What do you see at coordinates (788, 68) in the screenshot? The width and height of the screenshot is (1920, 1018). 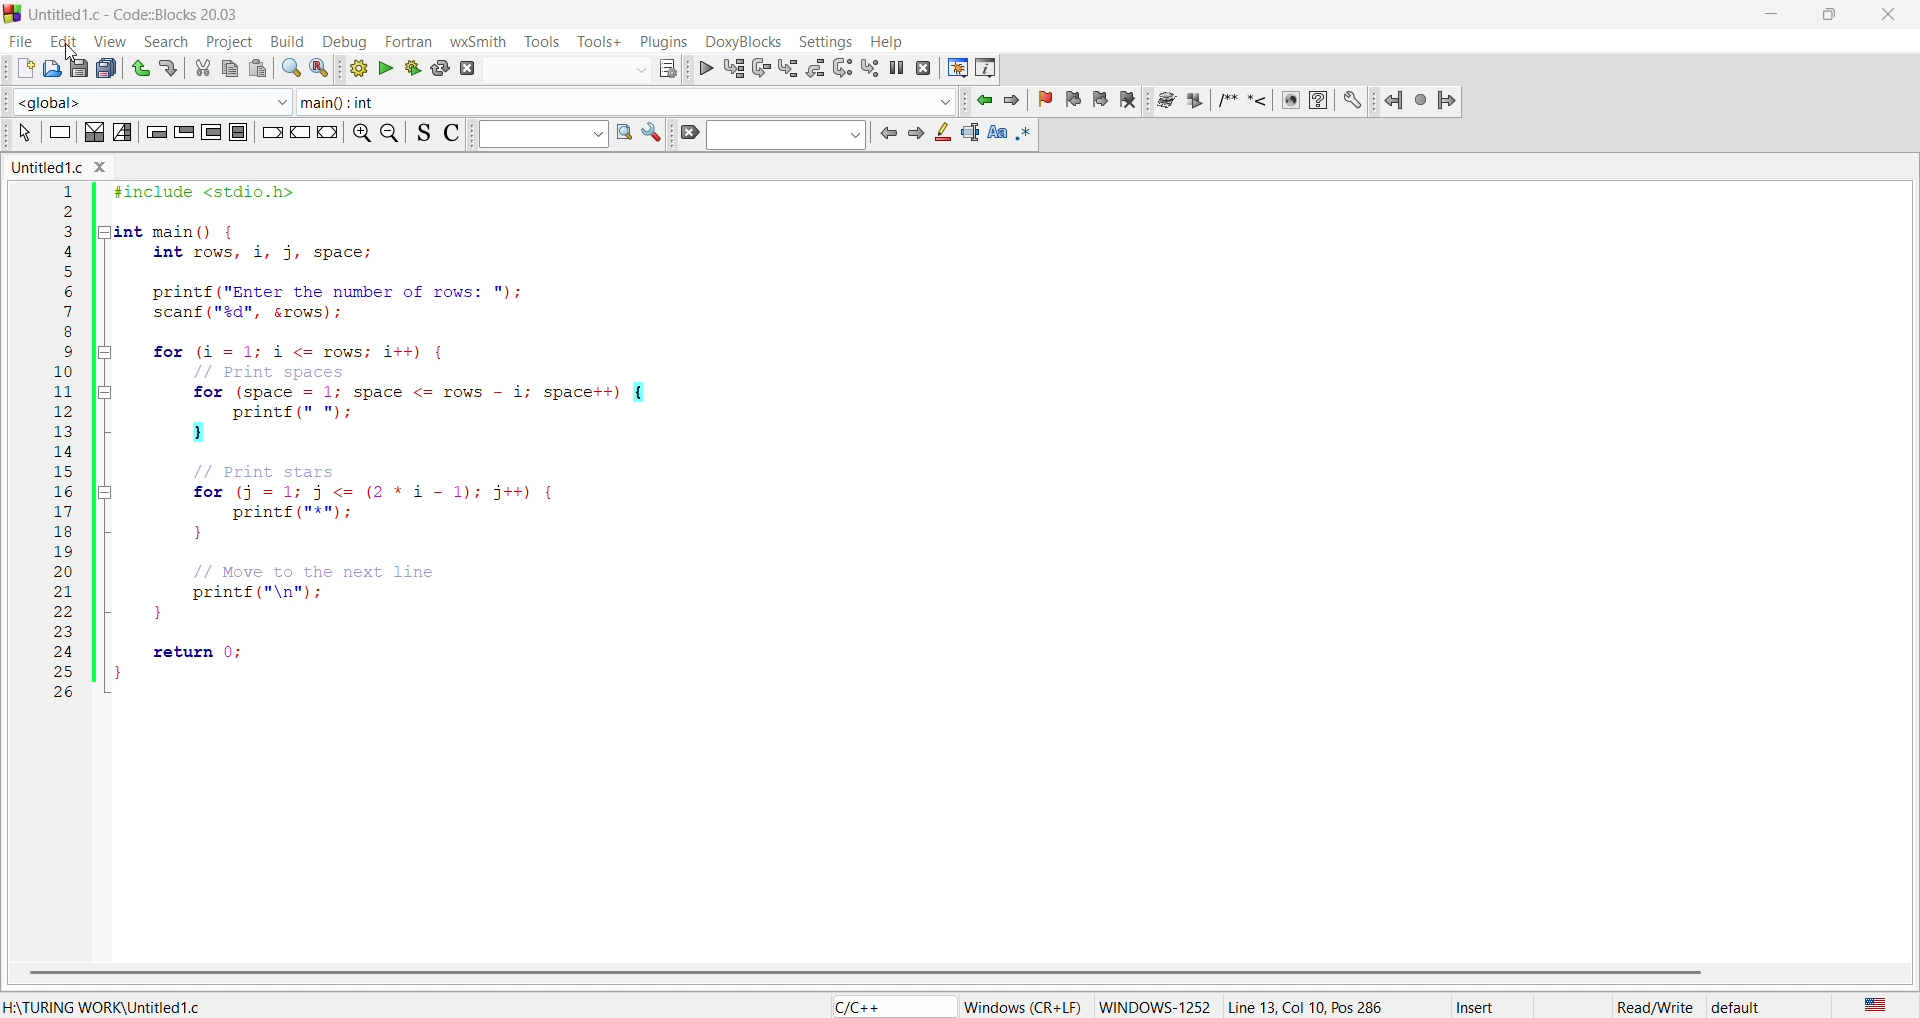 I see `step into` at bounding box center [788, 68].